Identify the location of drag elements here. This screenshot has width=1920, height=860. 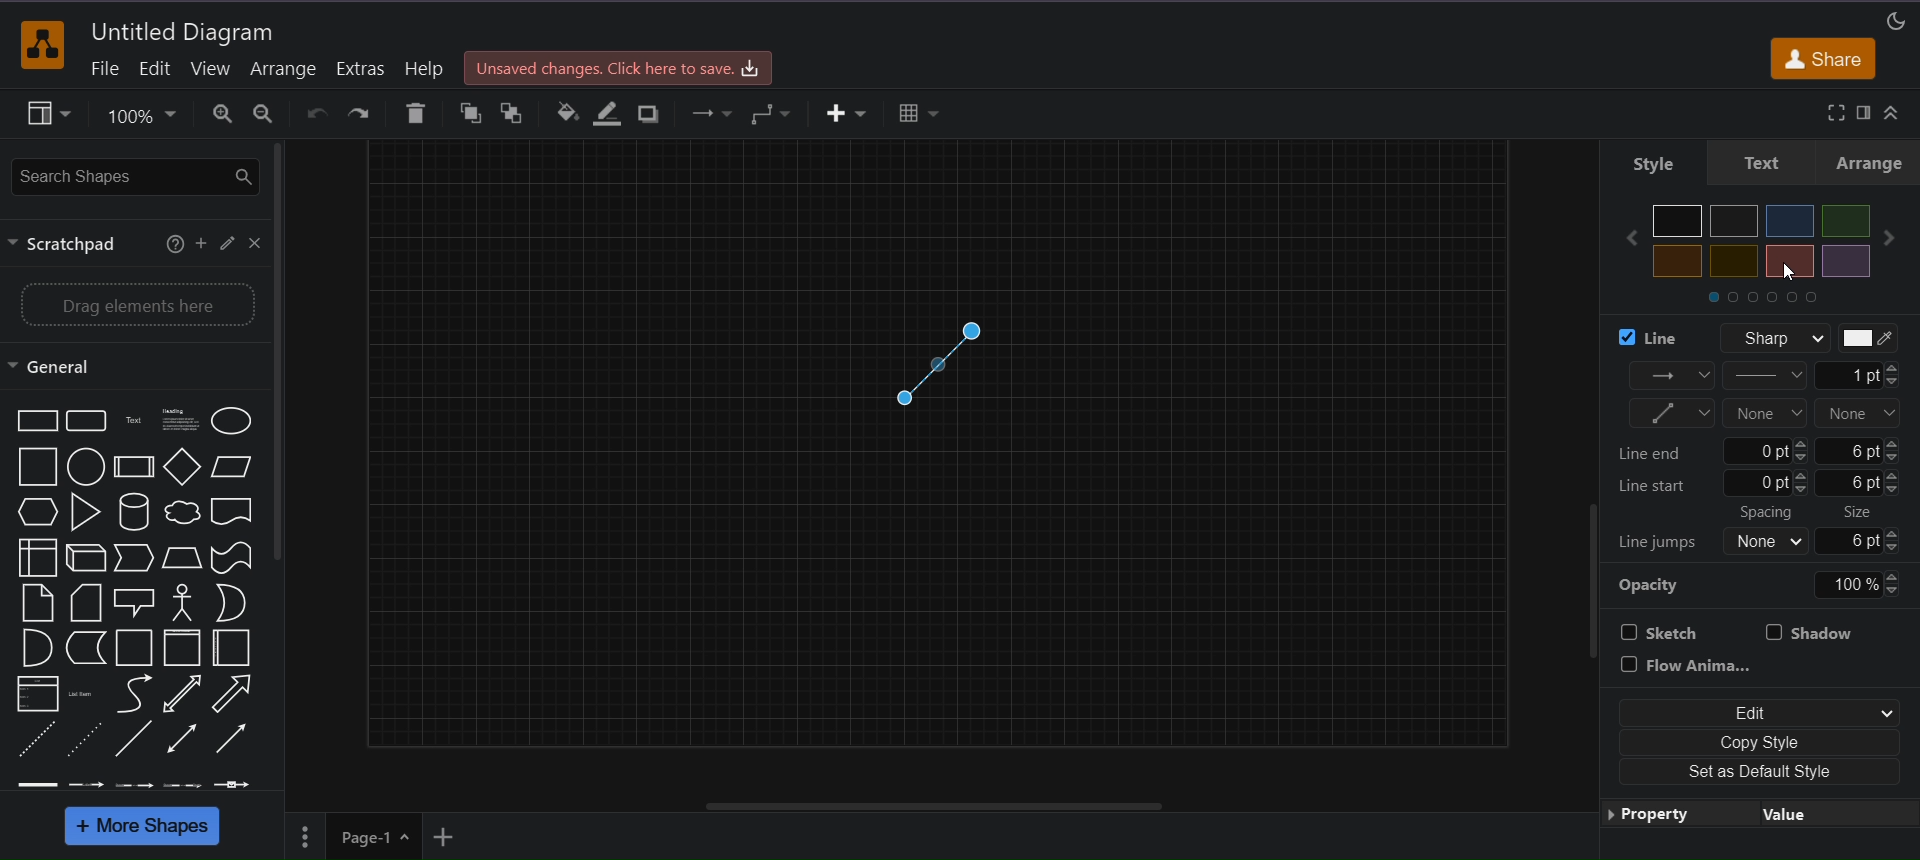
(139, 305).